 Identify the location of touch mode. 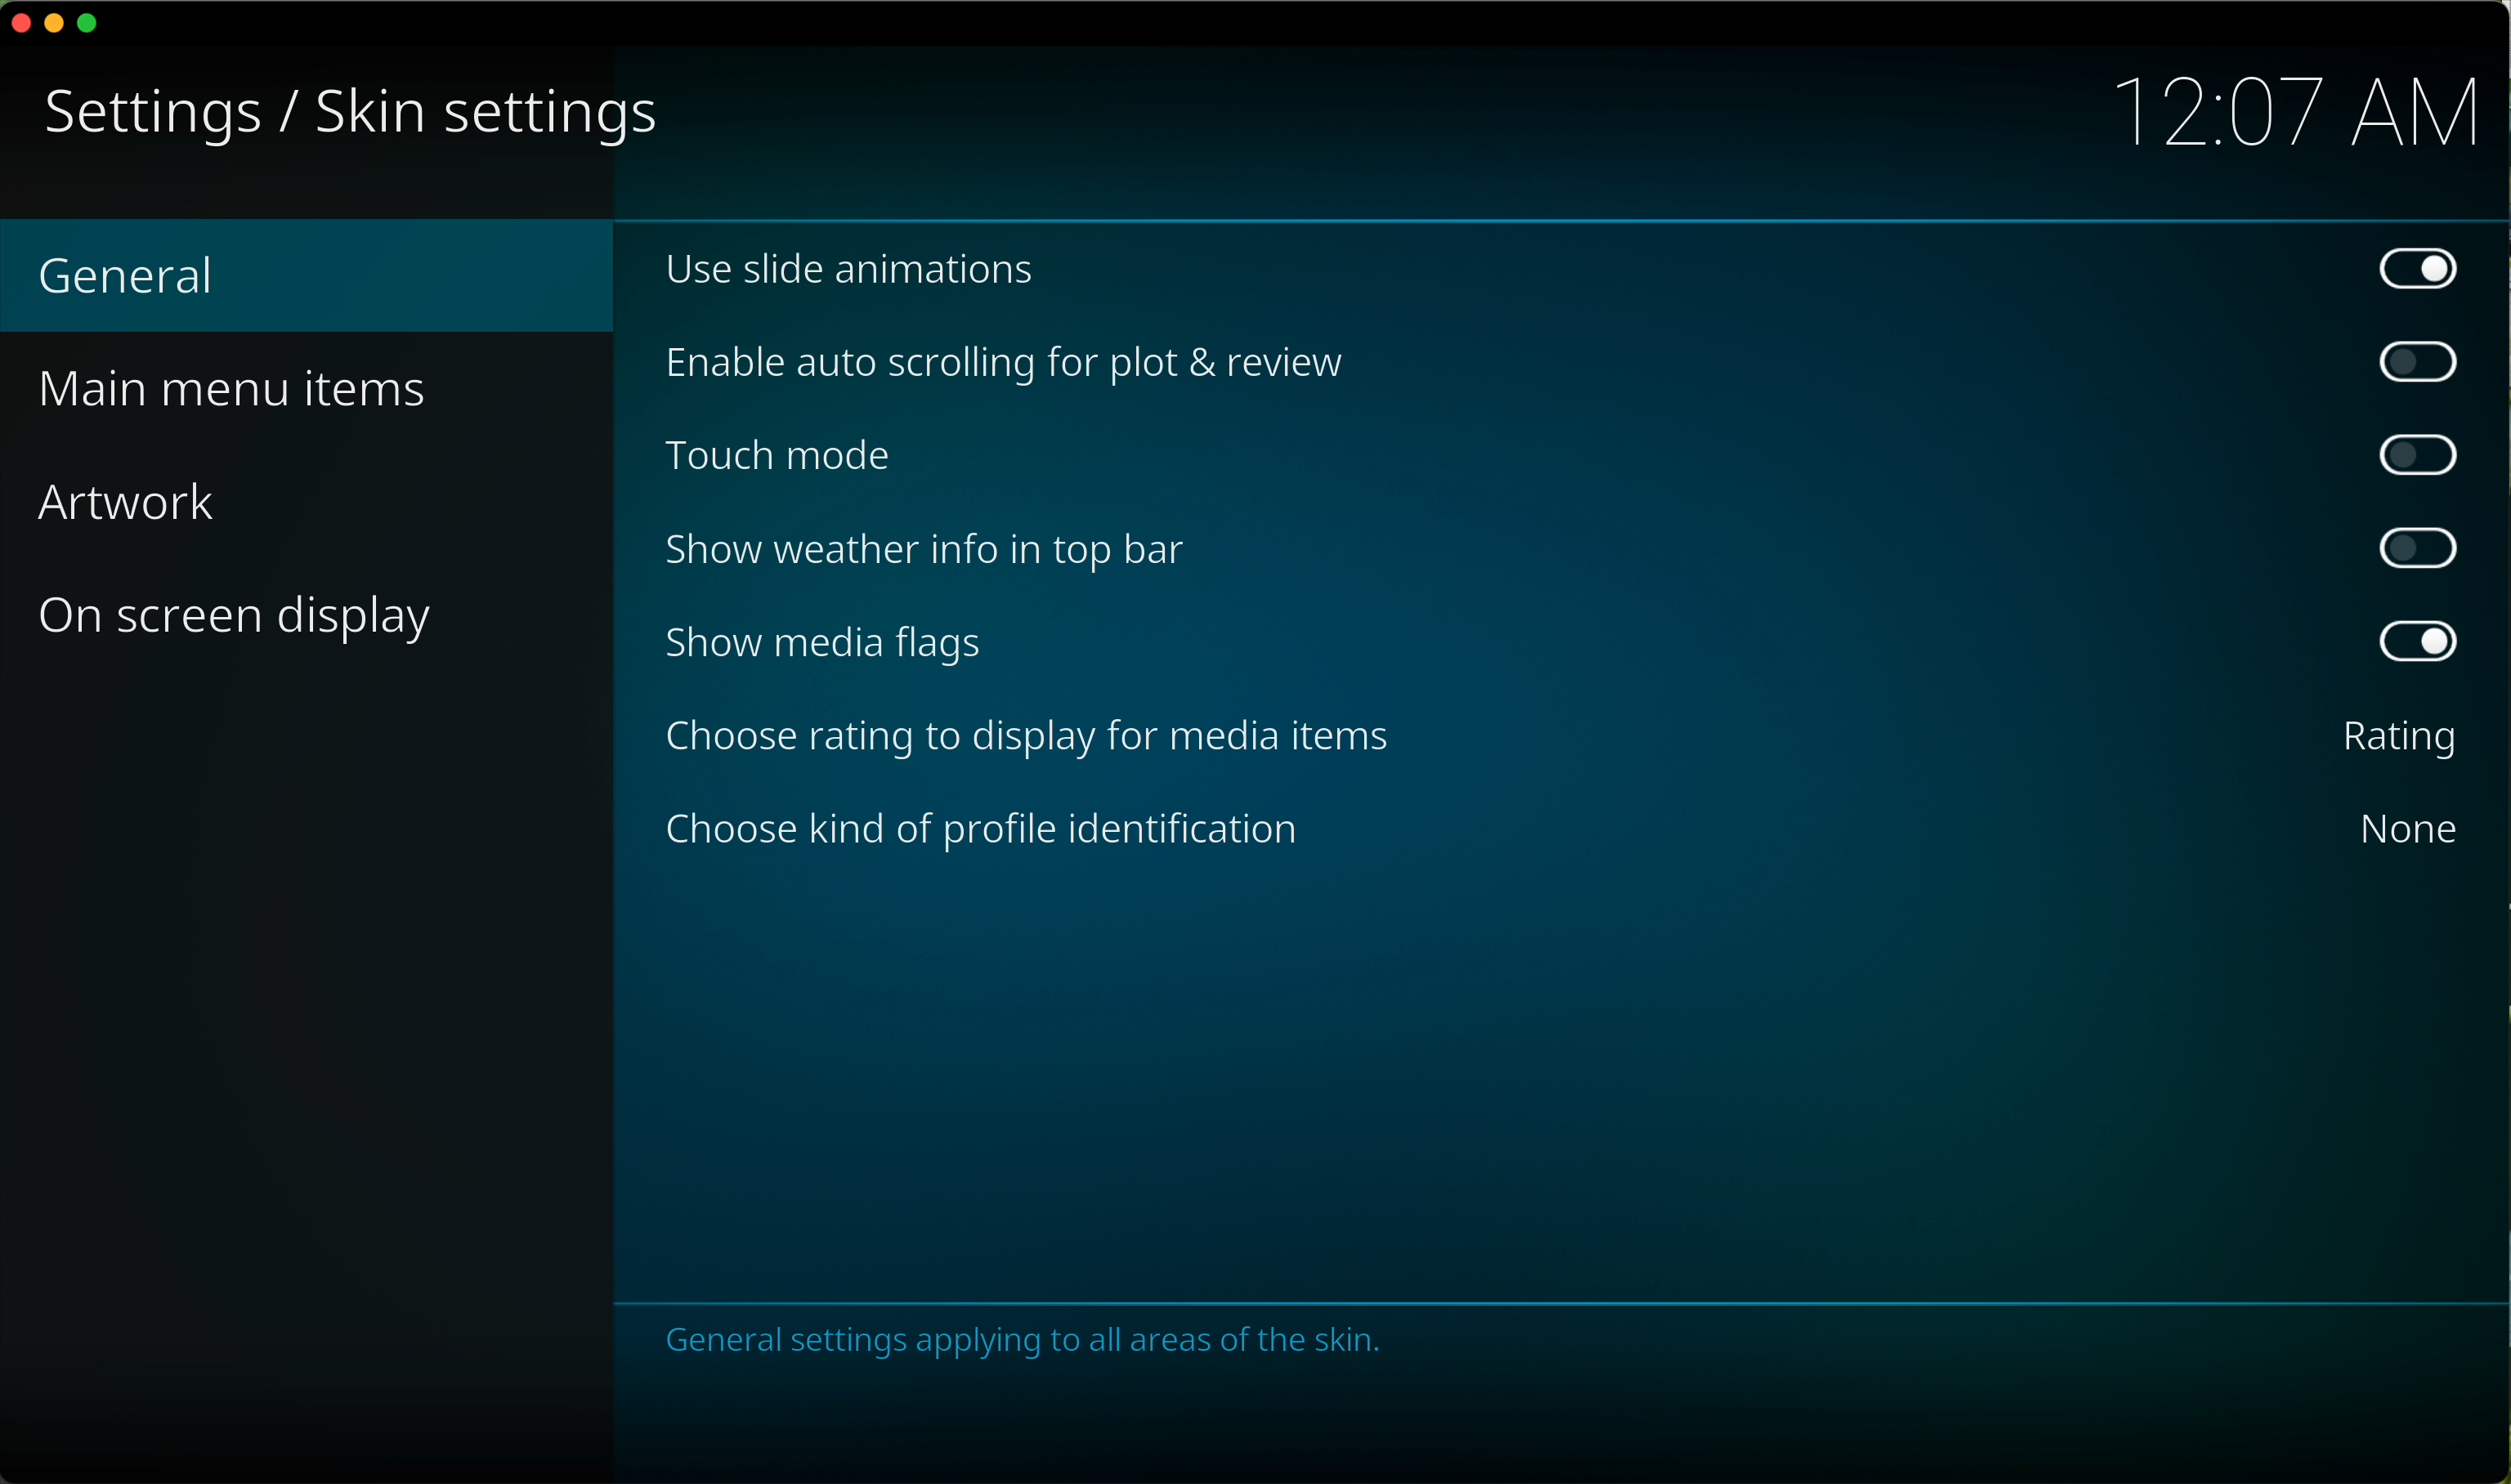
(1557, 452).